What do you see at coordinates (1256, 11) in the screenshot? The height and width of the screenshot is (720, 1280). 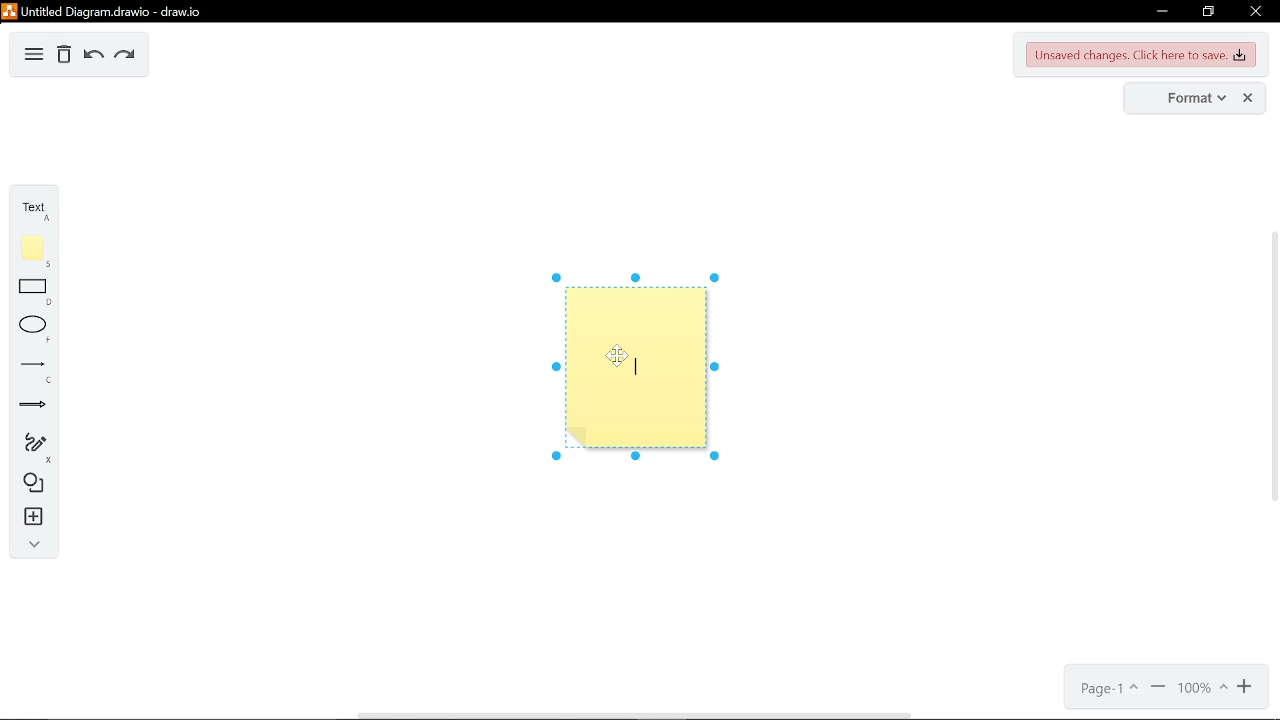 I see `close` at bounding box center [1256, 11].